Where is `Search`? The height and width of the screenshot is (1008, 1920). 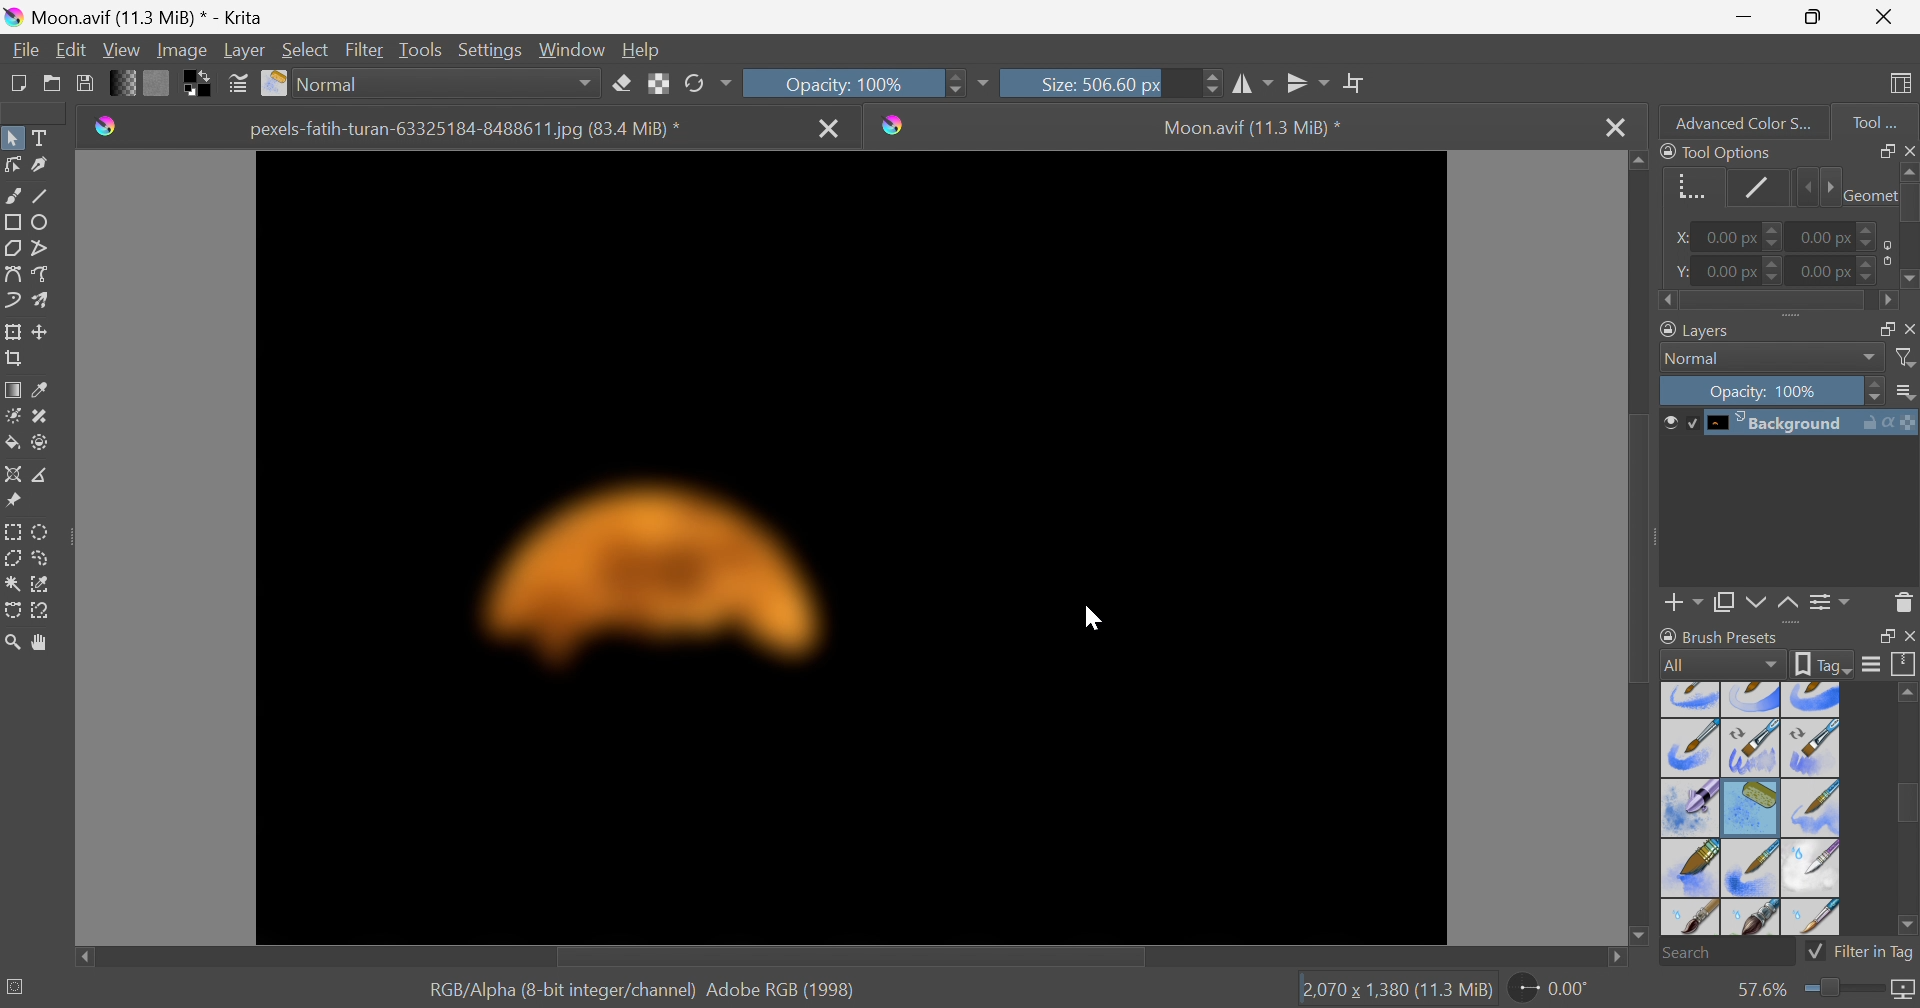
Search is located at coordinates (1726, 953).